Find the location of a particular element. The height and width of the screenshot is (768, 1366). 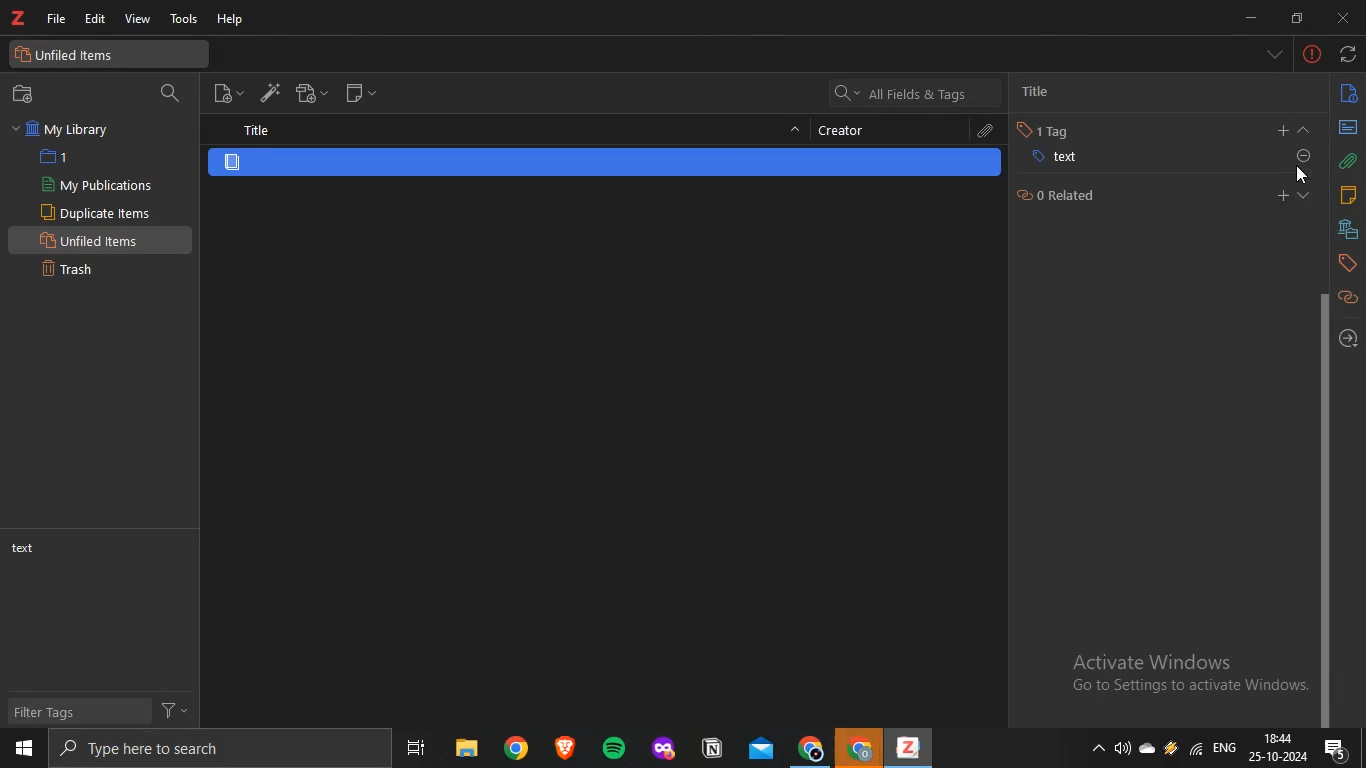

attachments is located at coordinates (1349, 161).